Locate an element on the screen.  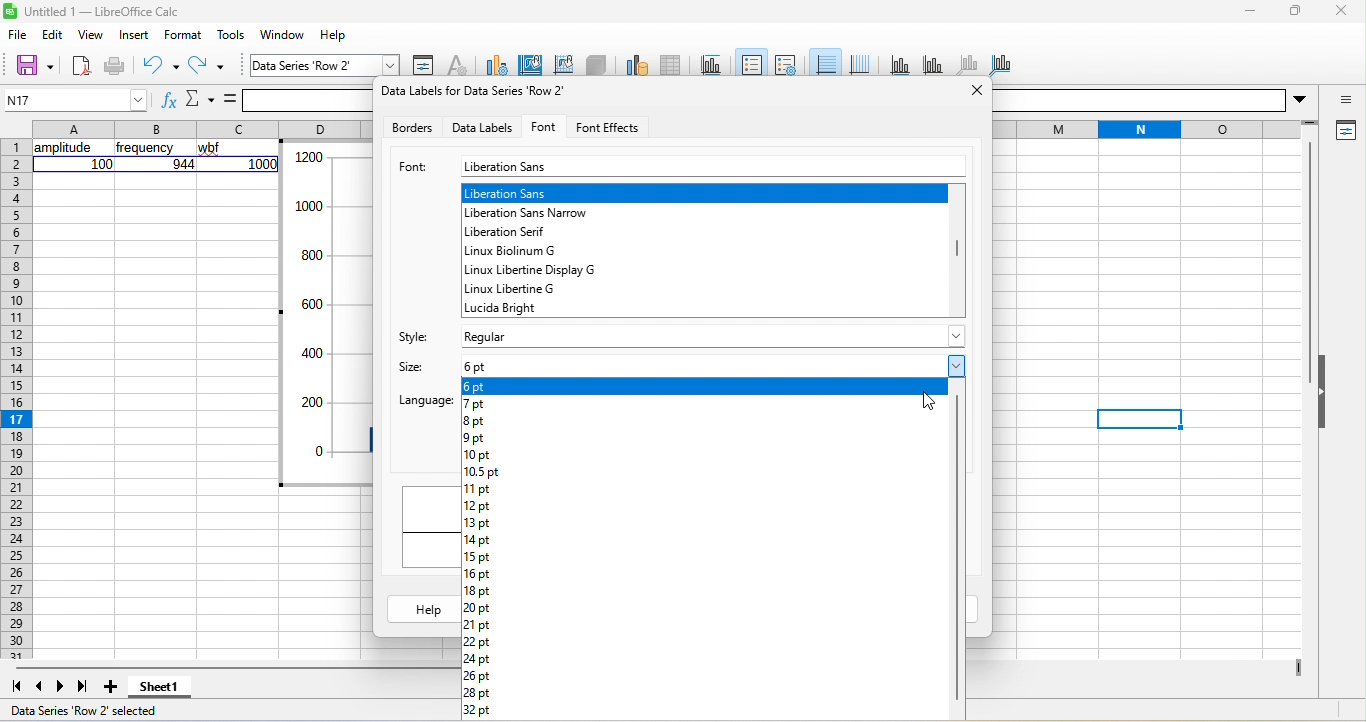
6pt is located at coordinates (488, 387).